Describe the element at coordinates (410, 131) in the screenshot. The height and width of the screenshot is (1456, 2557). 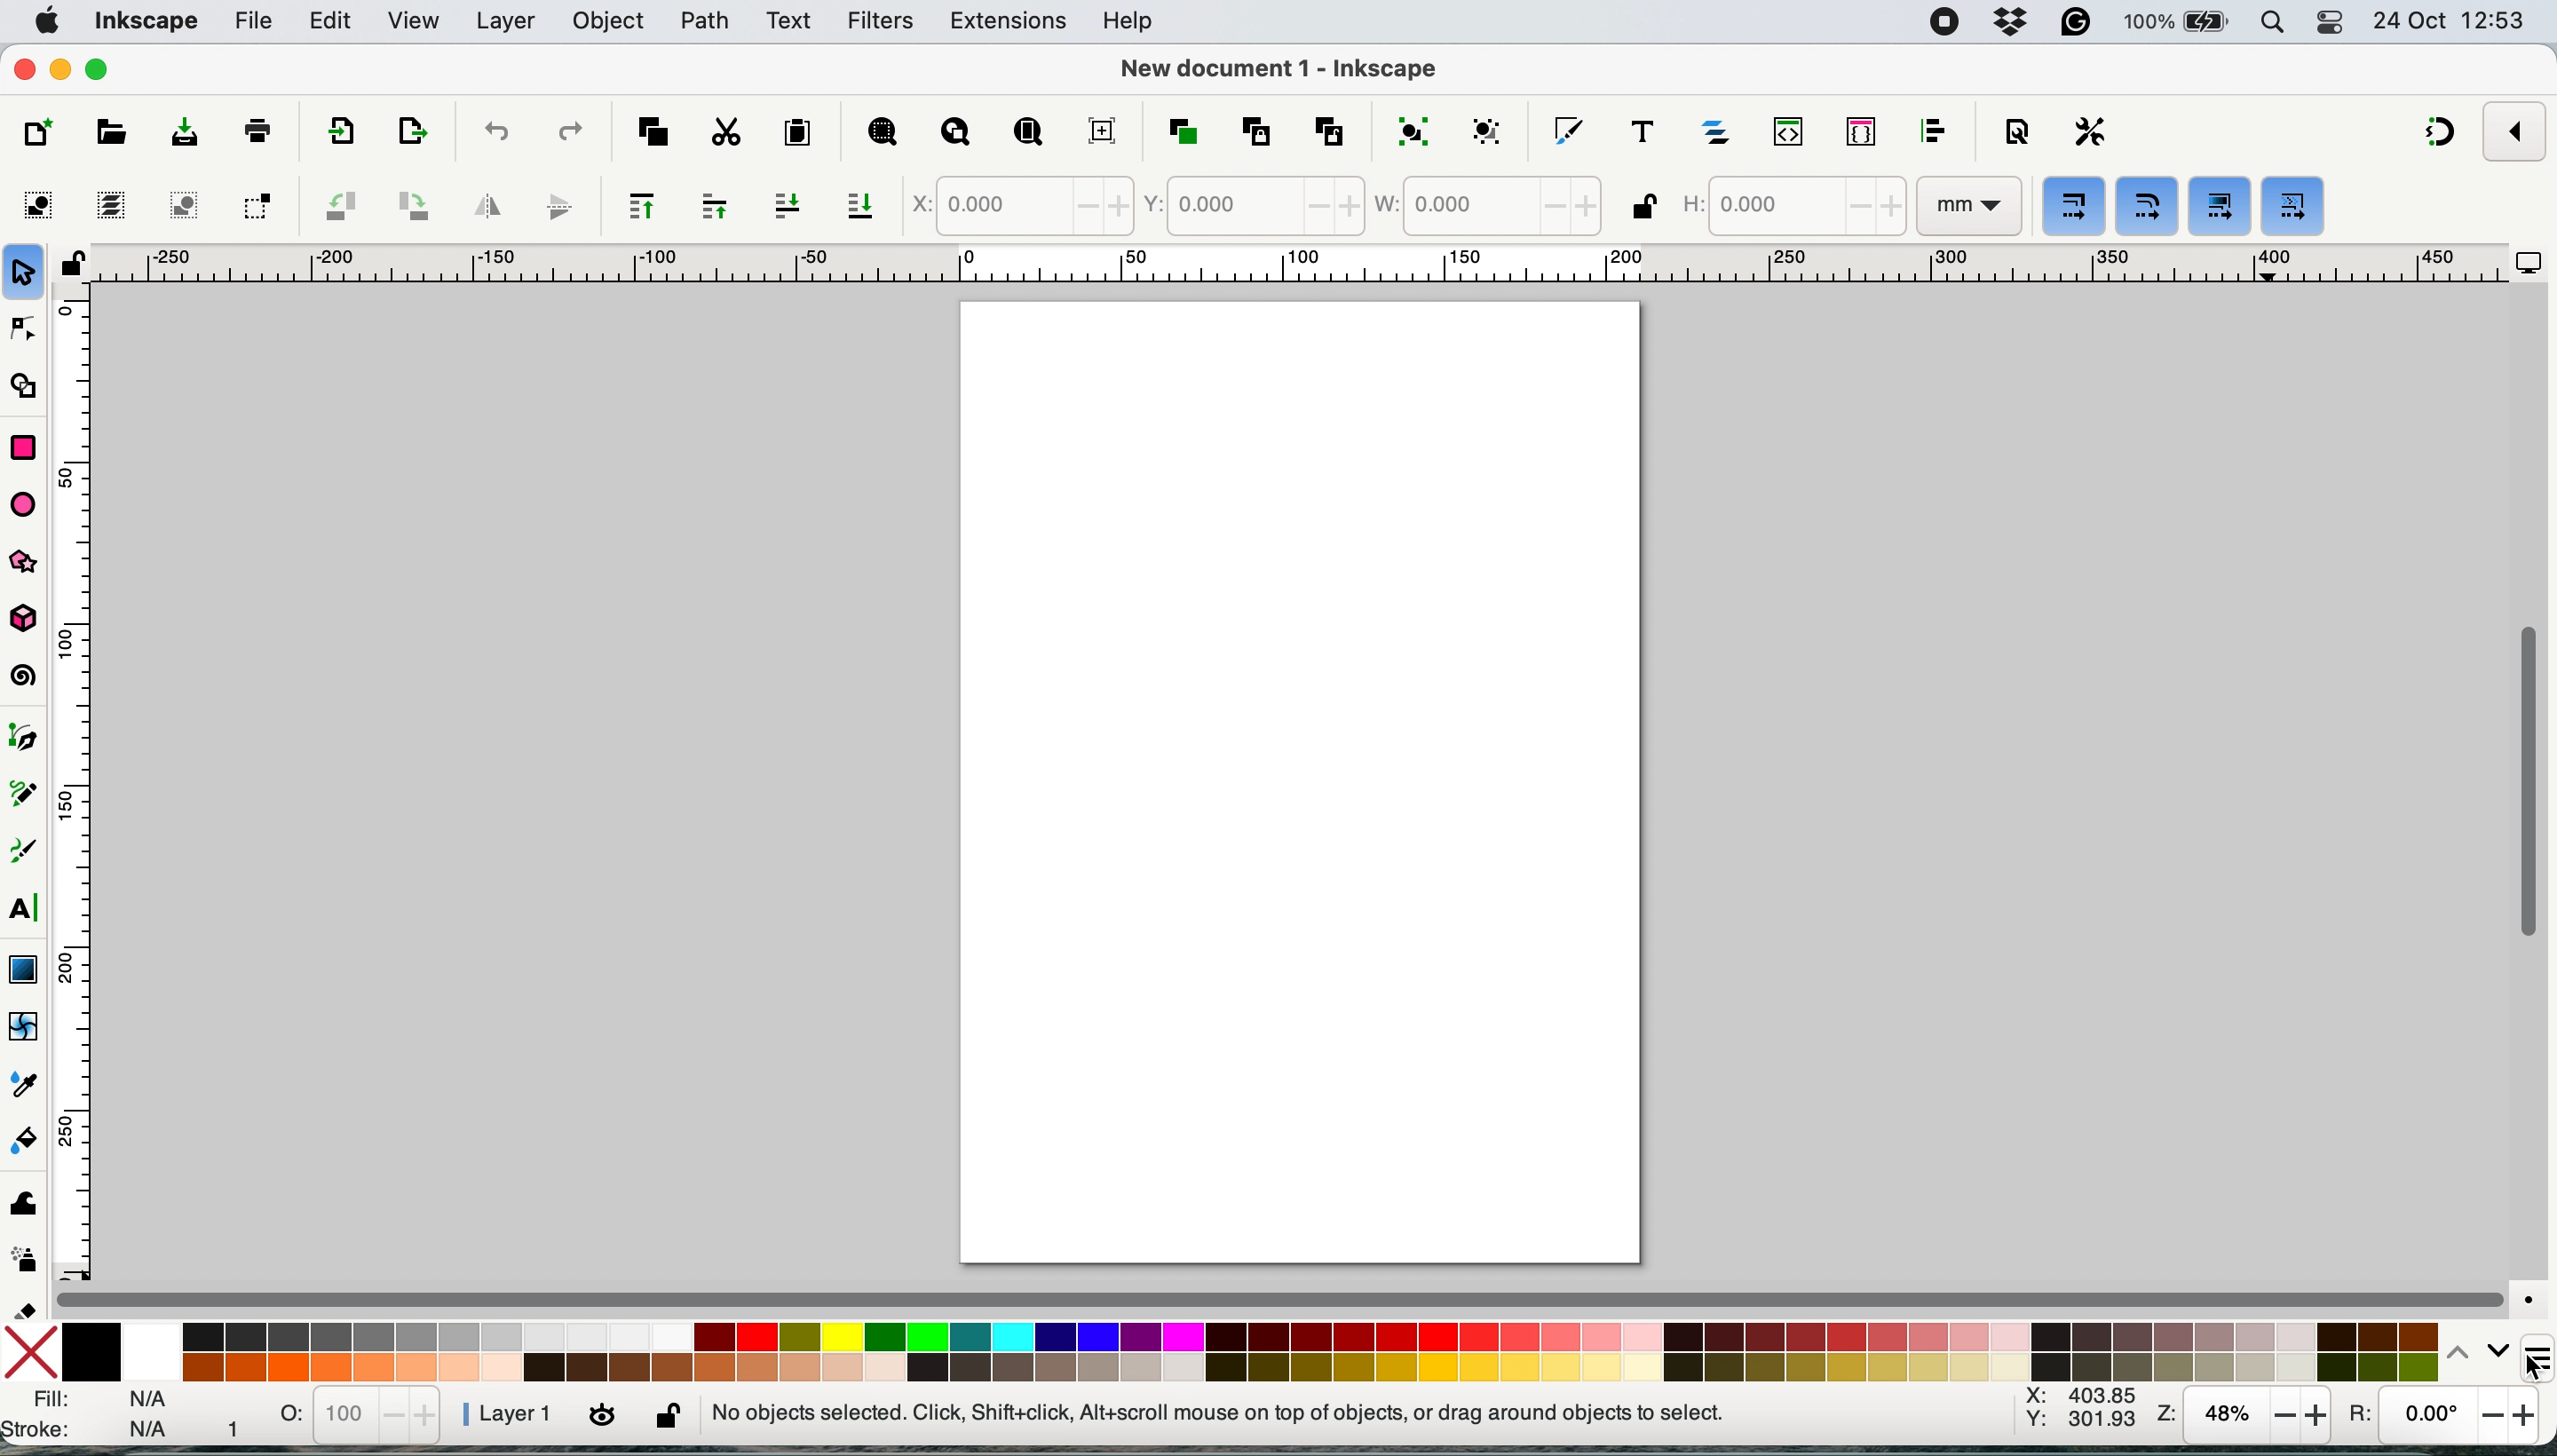
I see `open export` at that location.